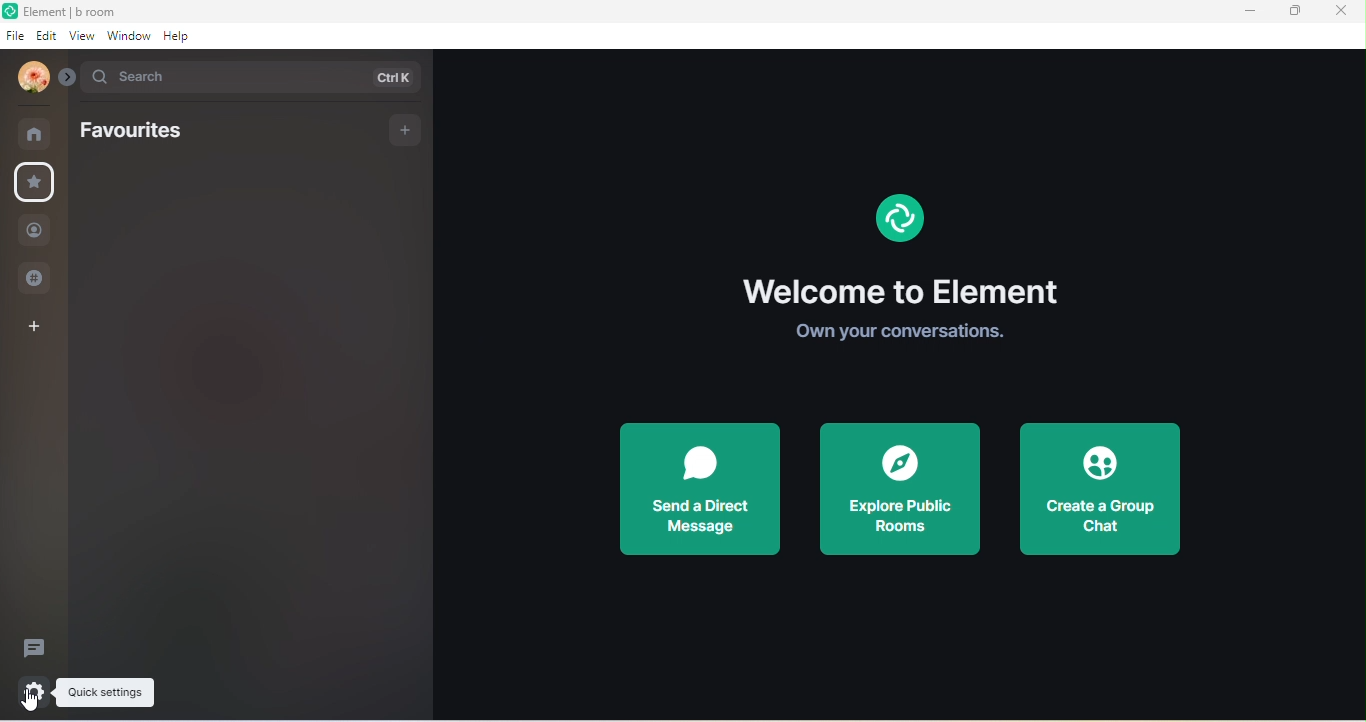  I want to click on favourites, so click(133, 128).